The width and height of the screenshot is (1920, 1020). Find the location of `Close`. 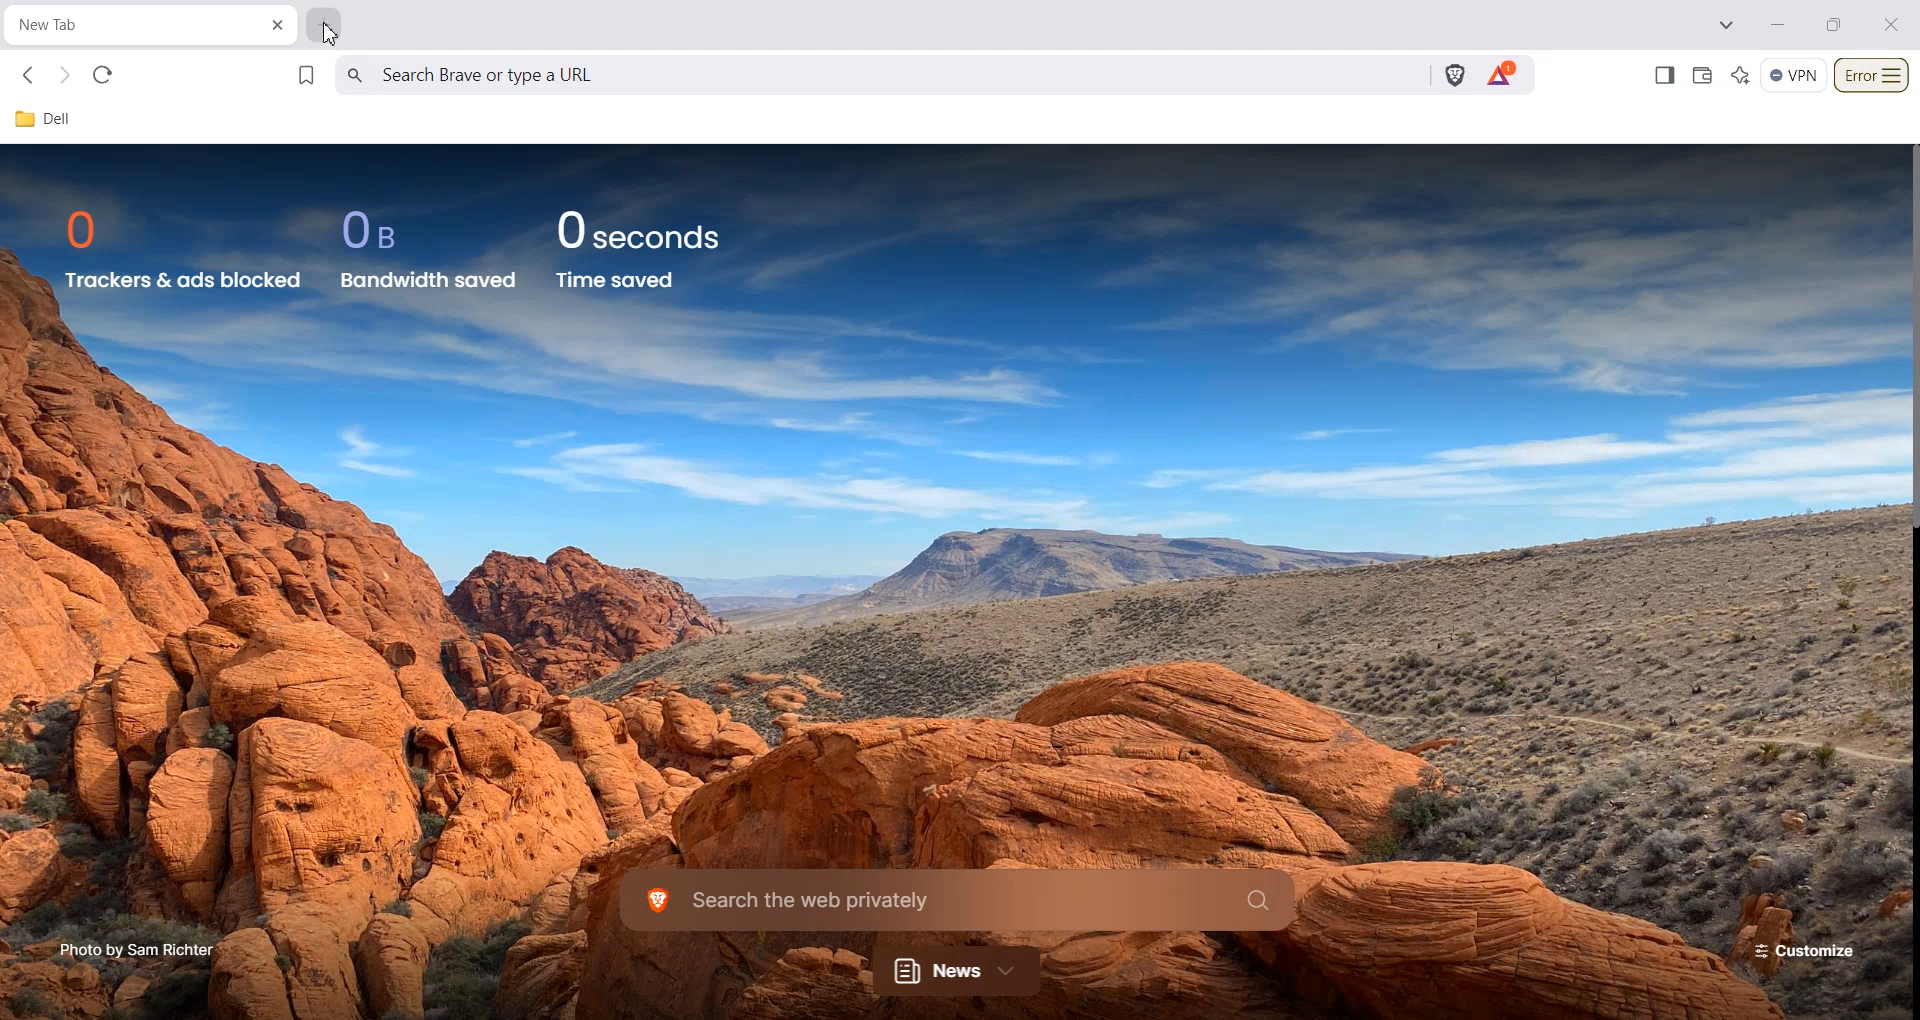

Close is located at coordinates (1892, 24).